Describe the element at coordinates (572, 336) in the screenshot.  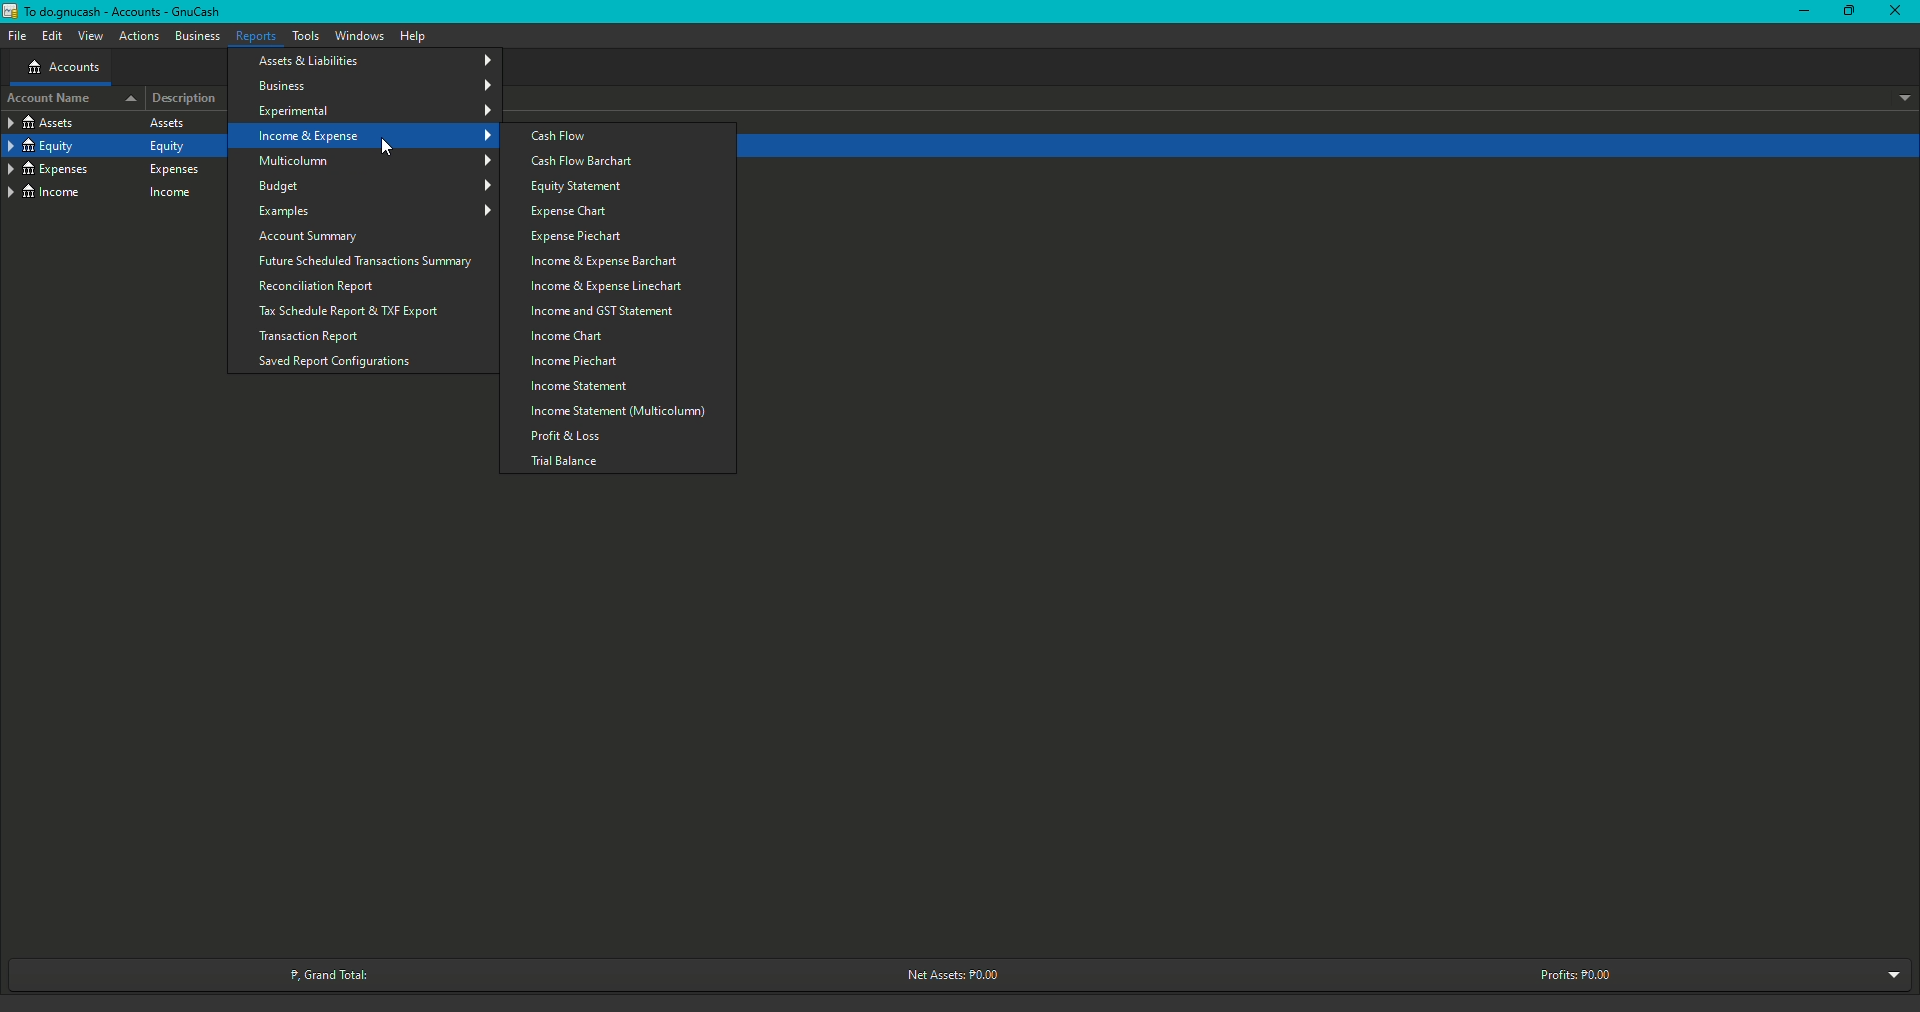
I see `Income Chart` at that location.